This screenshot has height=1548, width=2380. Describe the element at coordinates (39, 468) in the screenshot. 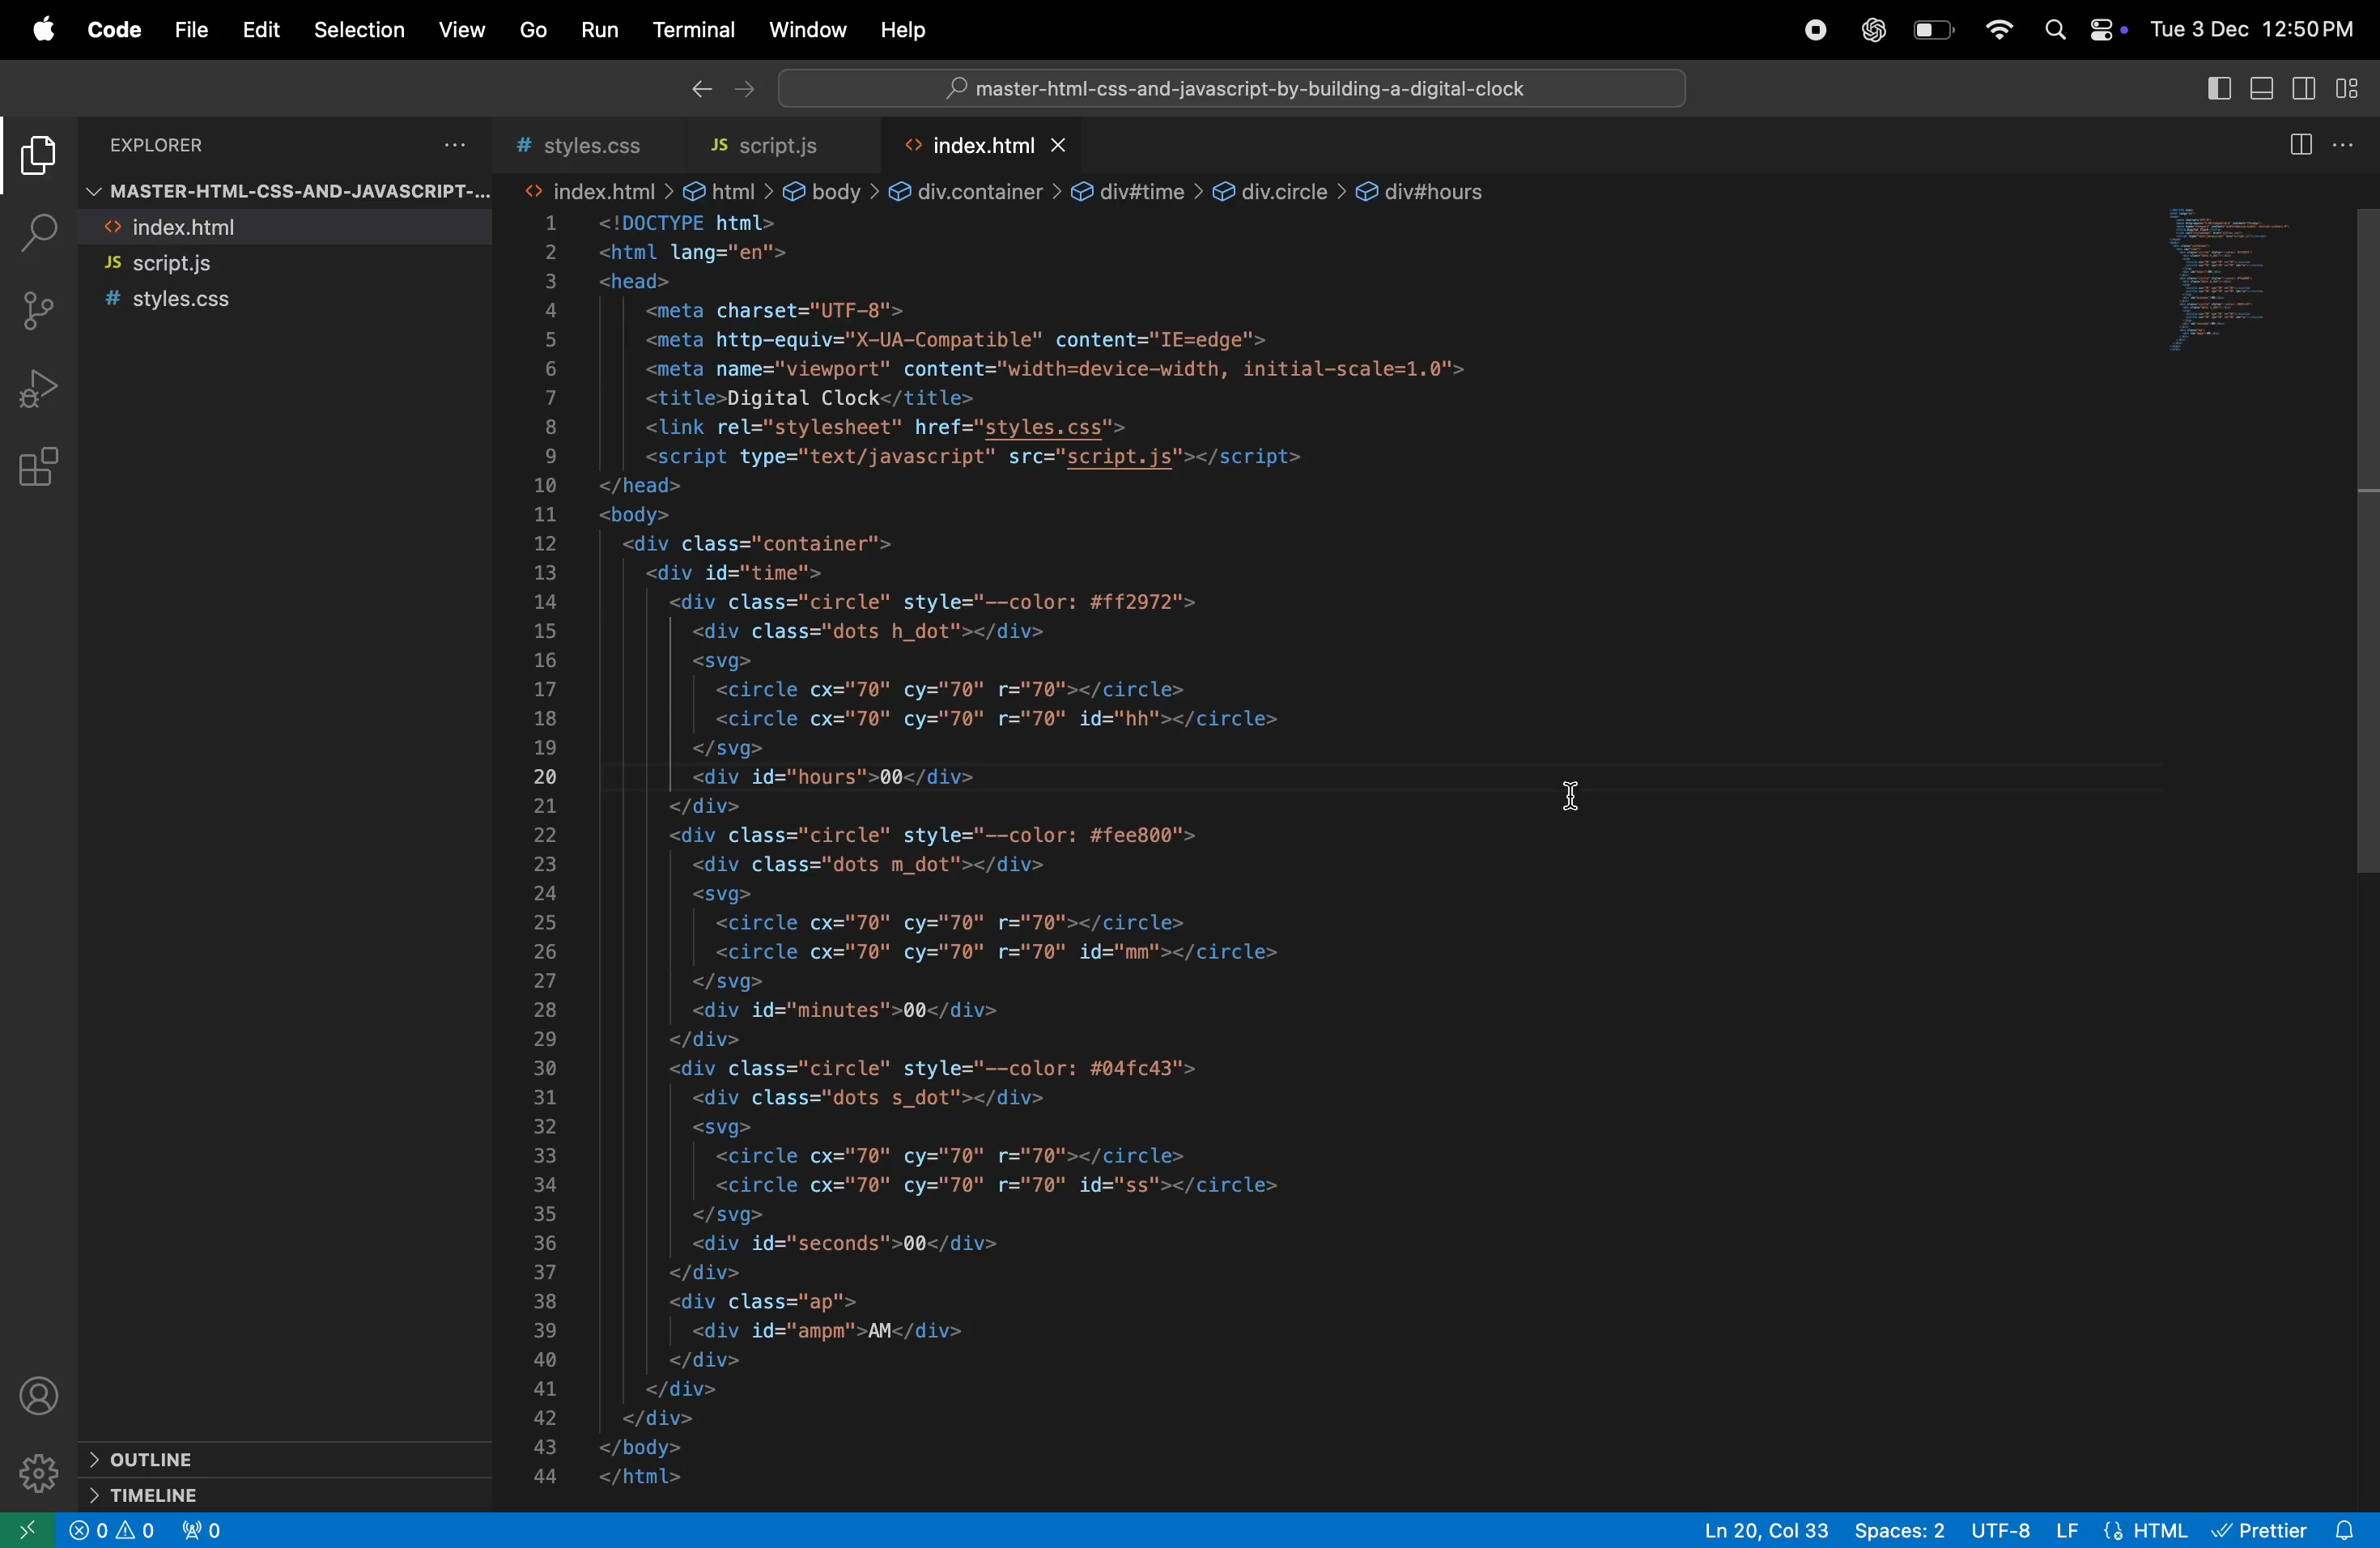

I see `extensions` at that location.